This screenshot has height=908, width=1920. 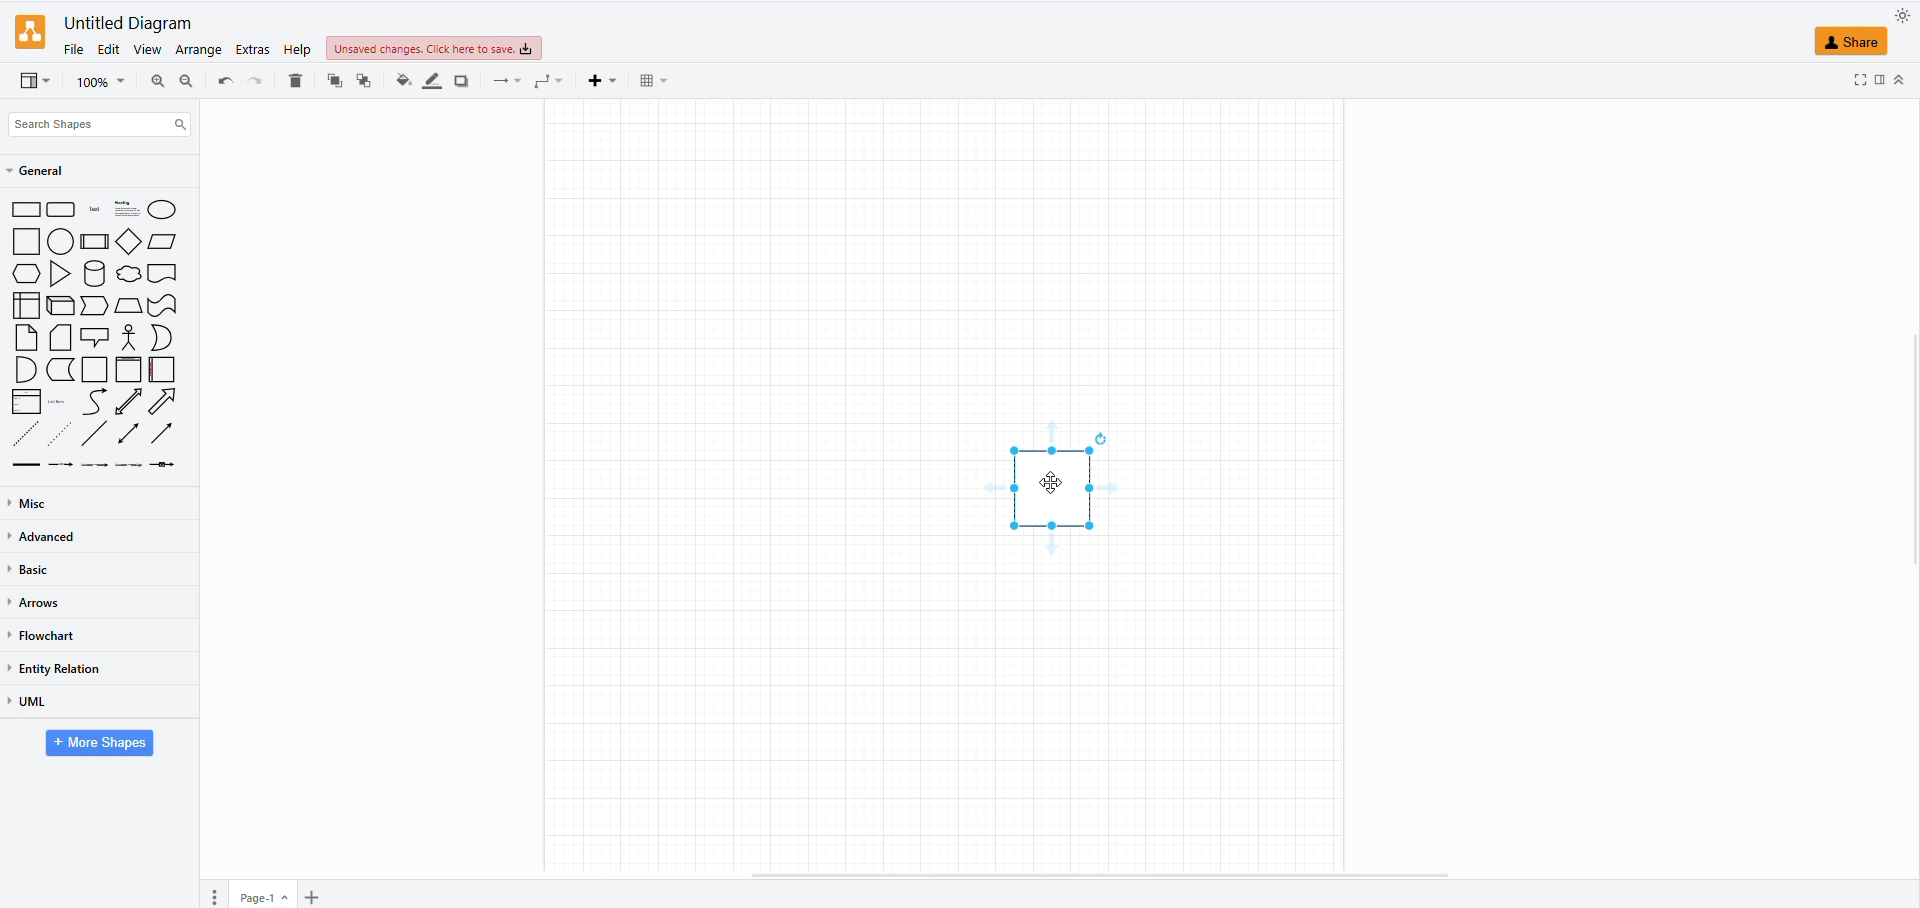 I want to click on table, so click(x=650, y=80).